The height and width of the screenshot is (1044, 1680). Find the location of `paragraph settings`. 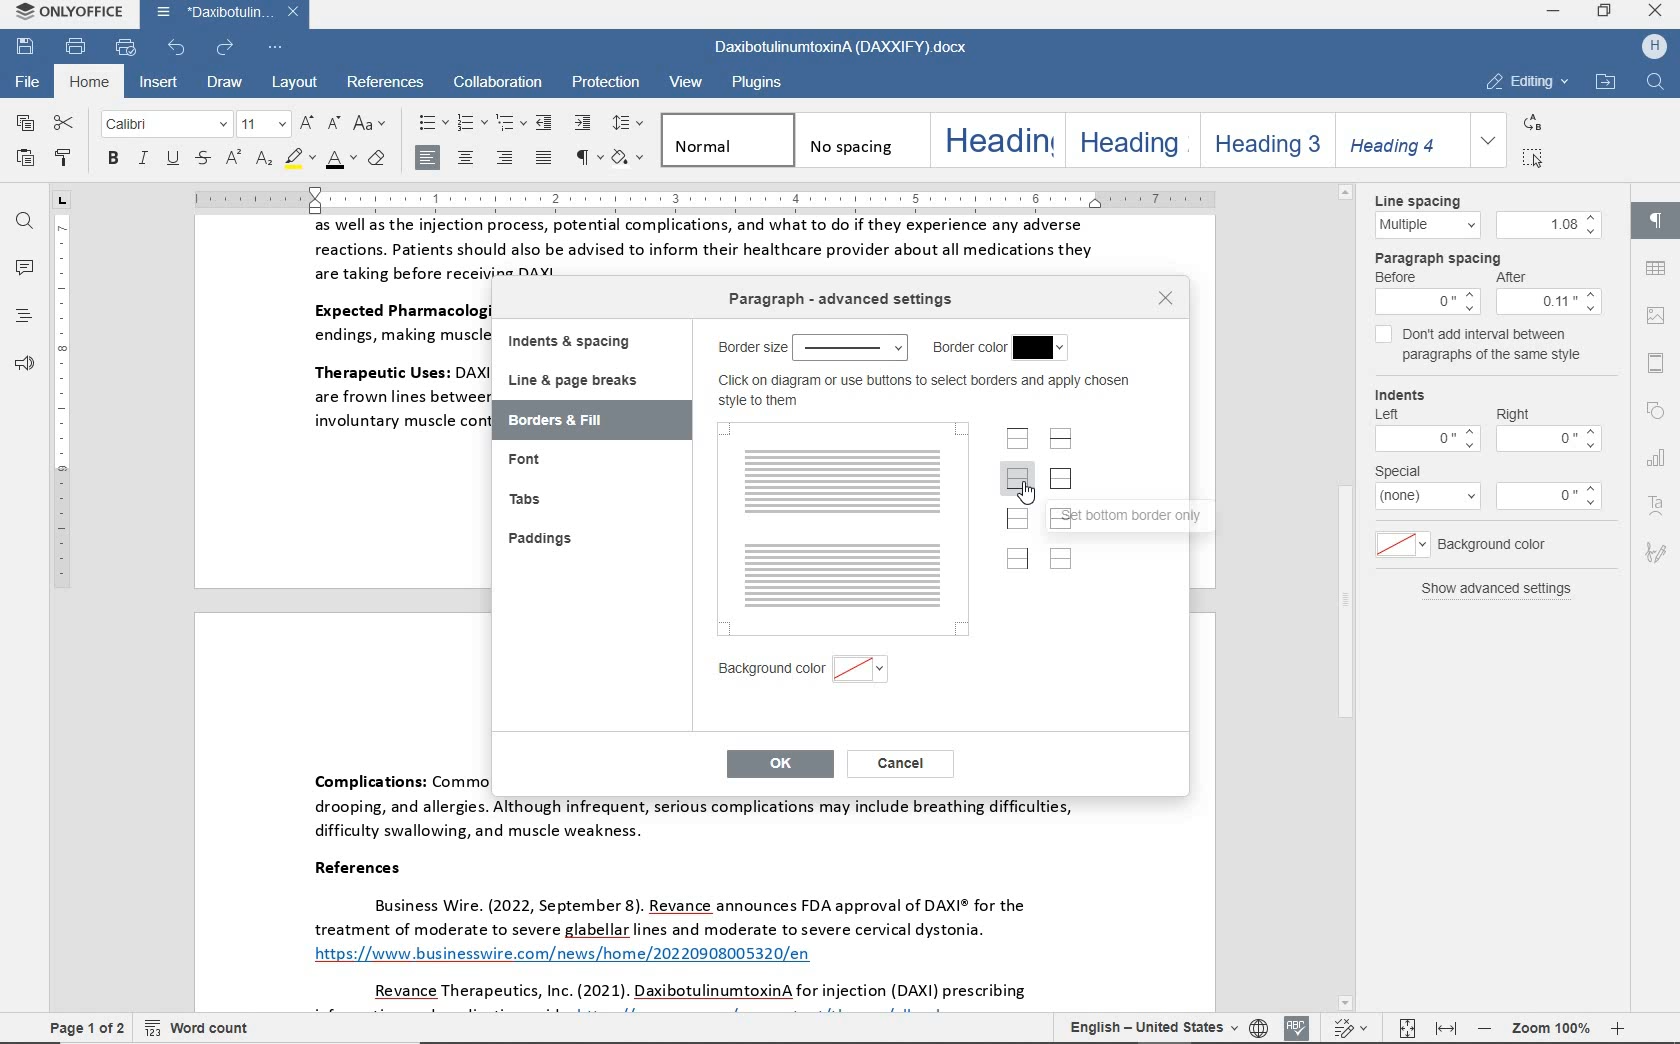

paragraph settings is located at coordinates (1654, 217).